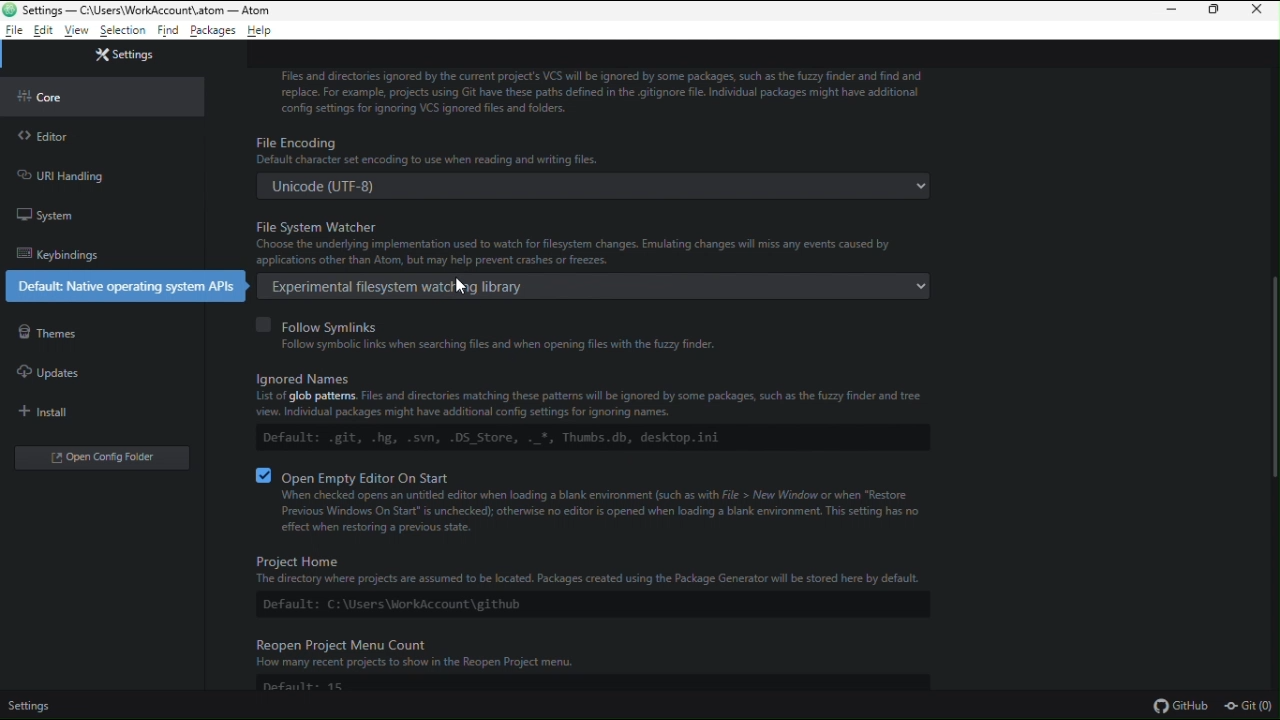 Image resolution: width=1280 pixels, height=720 pixels. I want to click on View, so click(78, 31).